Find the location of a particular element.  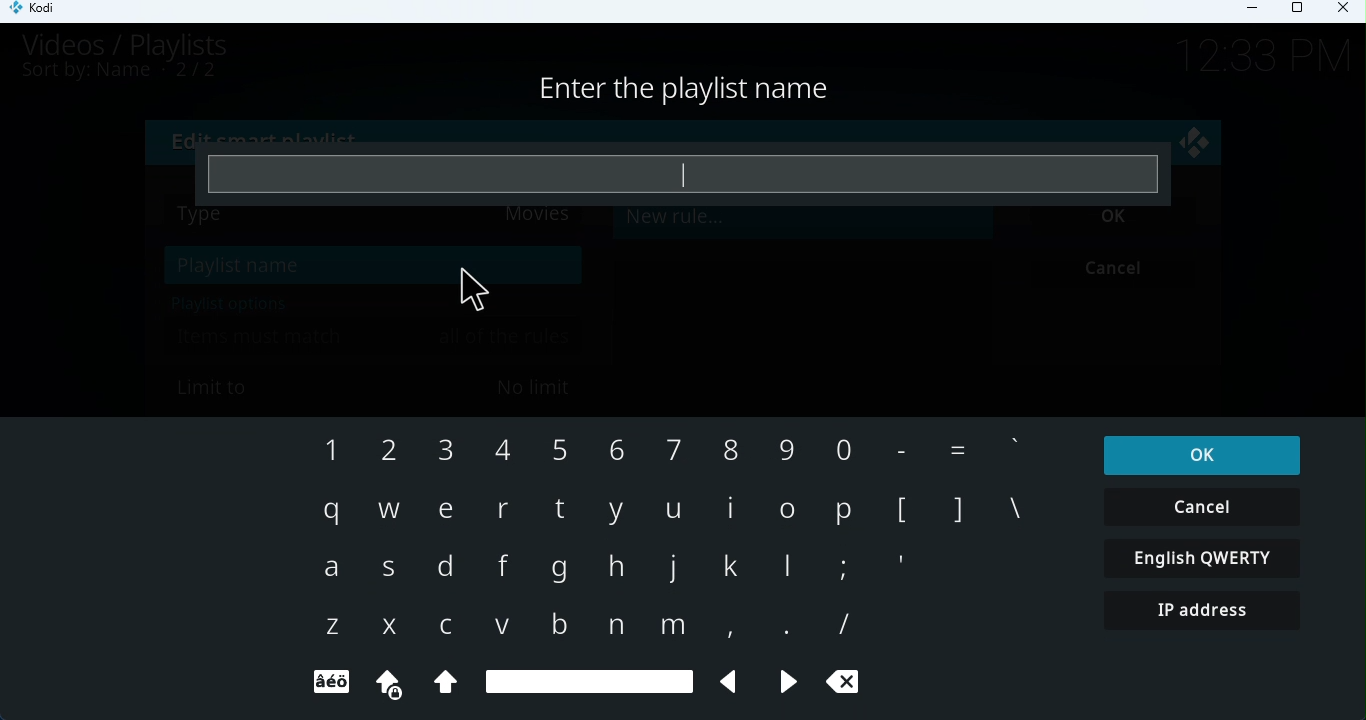

IP address is located at coordinates (1210, 613).